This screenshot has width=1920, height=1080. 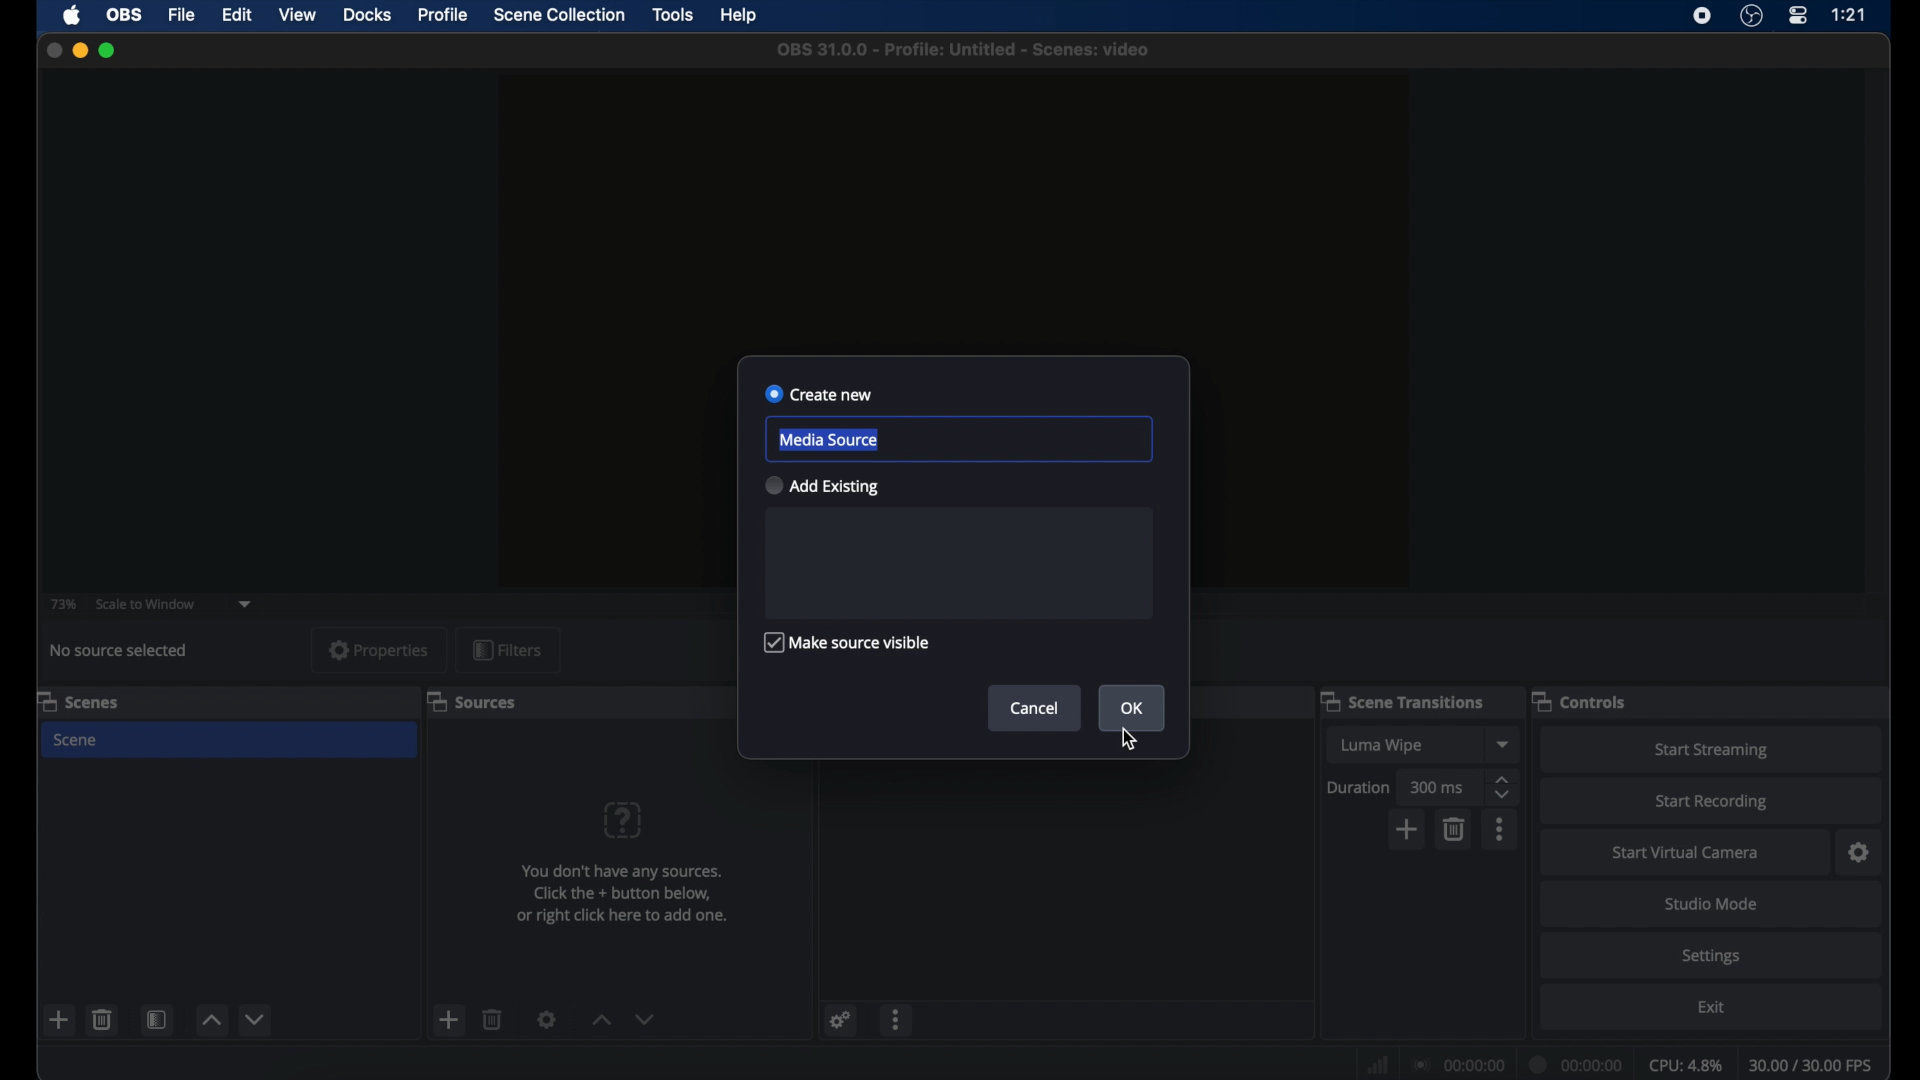 I want to click on cpu, so click(x=1685, y=1064).